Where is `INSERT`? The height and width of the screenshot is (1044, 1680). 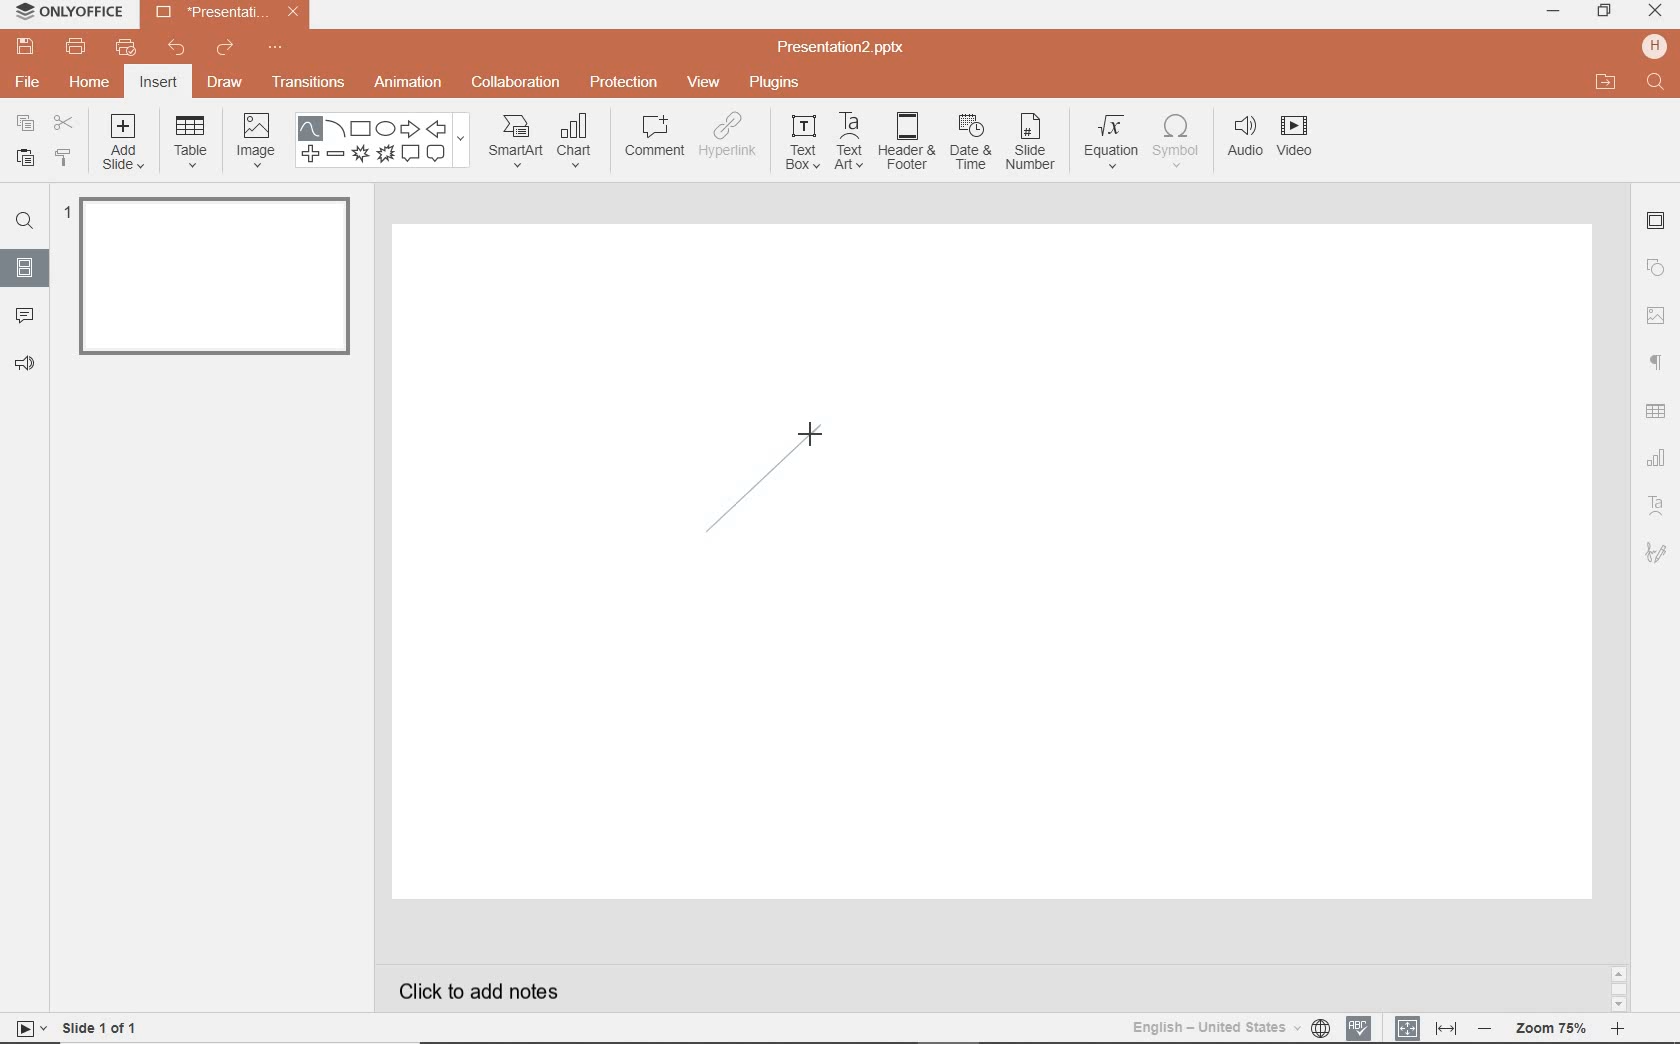
INSERT is located at coordinates (159, 83).